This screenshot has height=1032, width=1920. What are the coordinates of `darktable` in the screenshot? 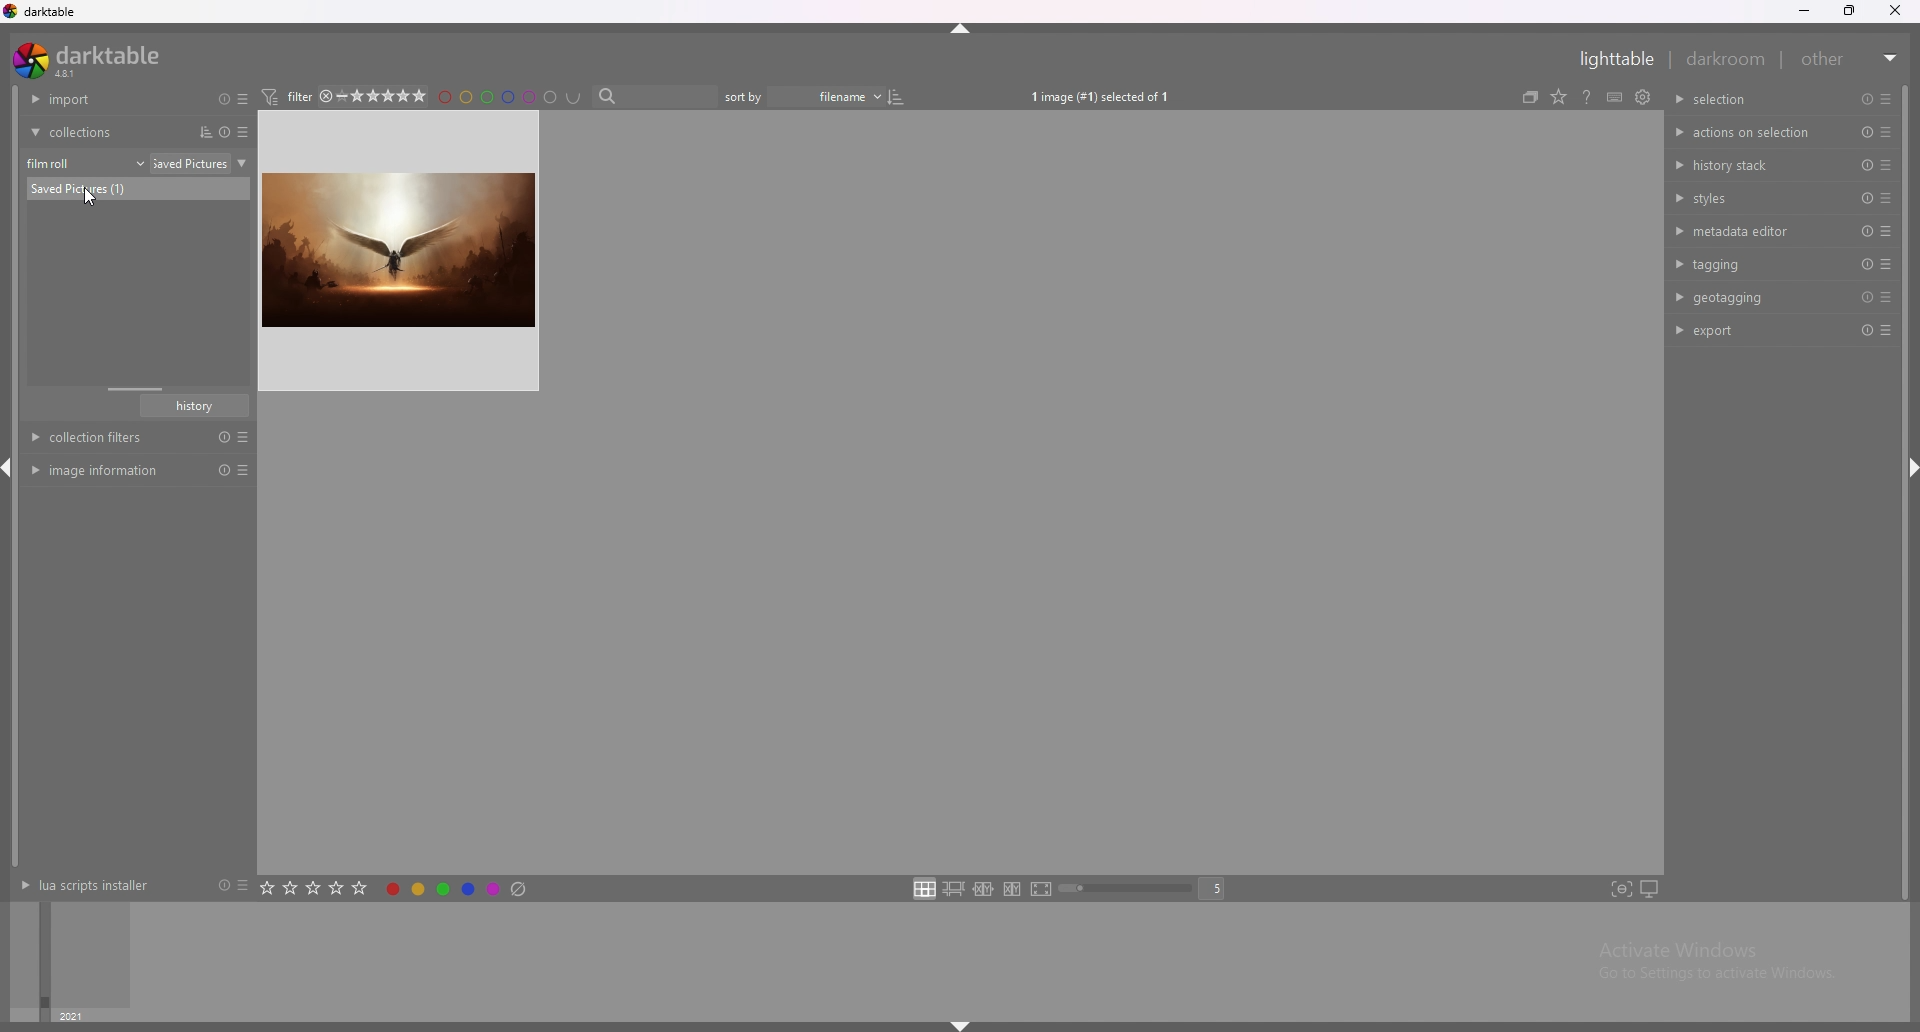 It's located at (91, 60).